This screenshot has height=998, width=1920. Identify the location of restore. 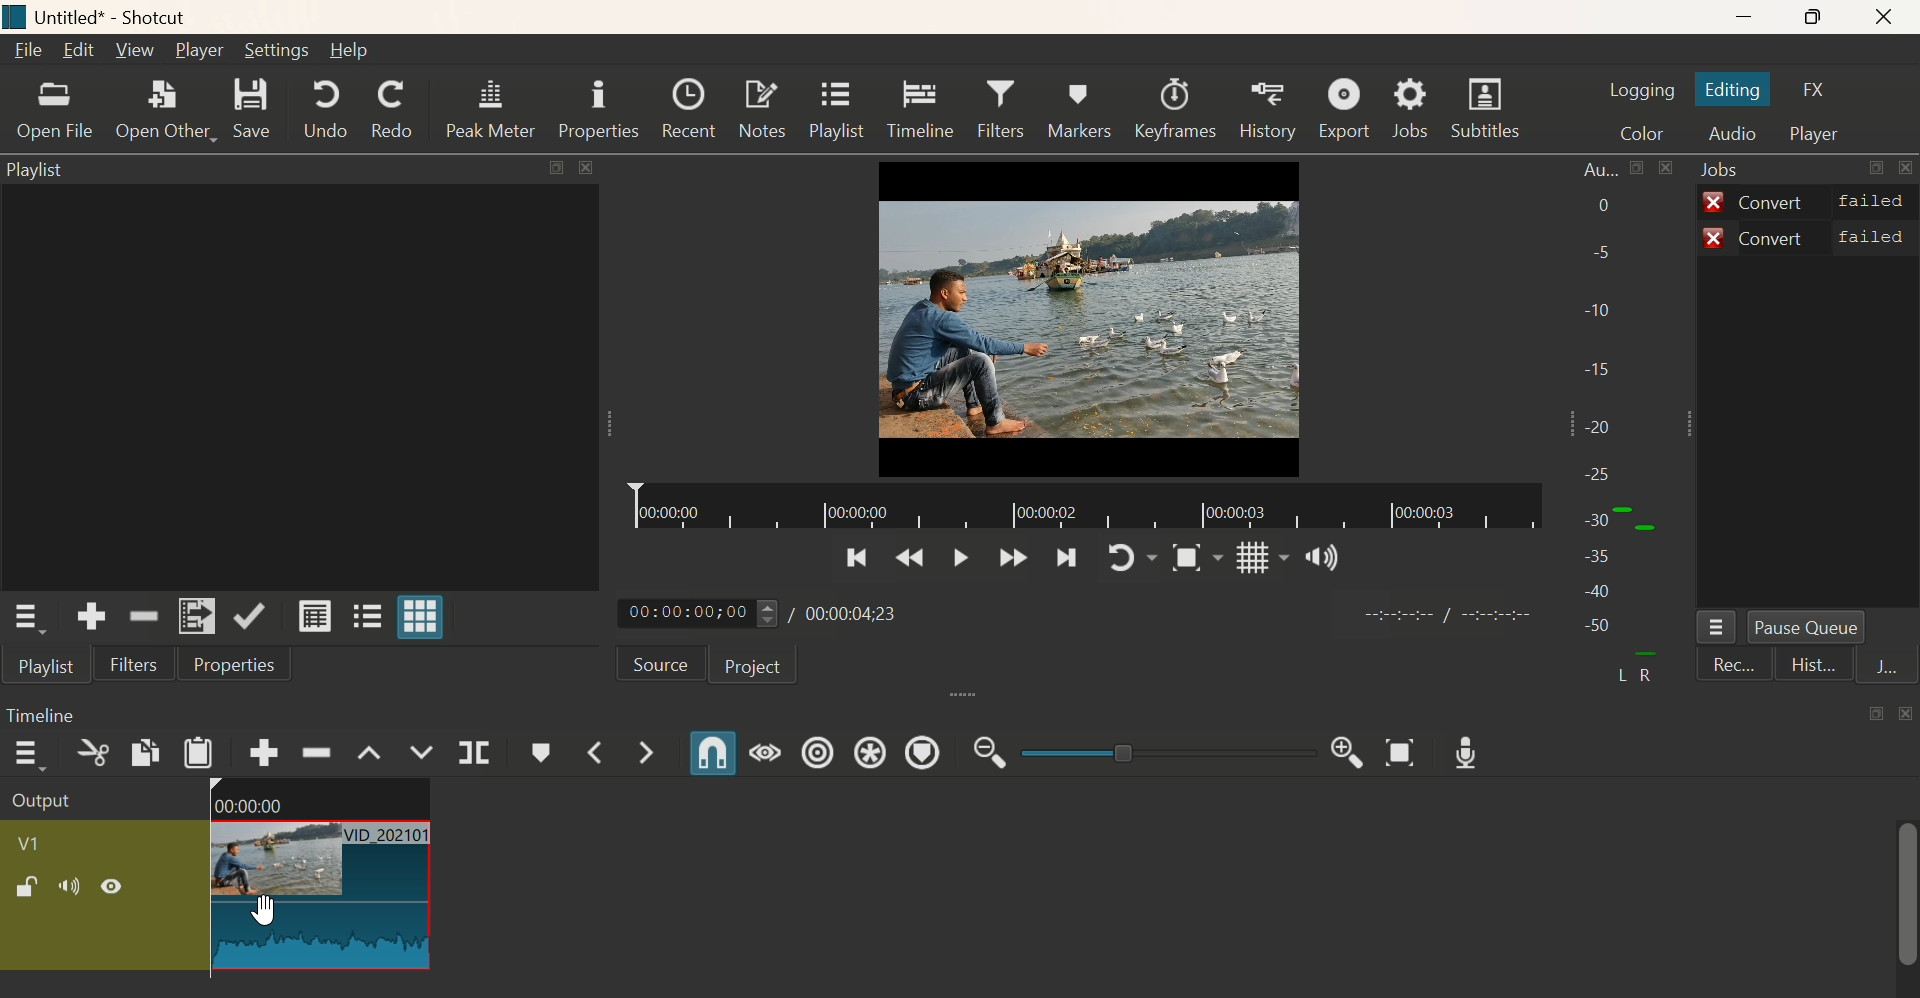
(554, 168).